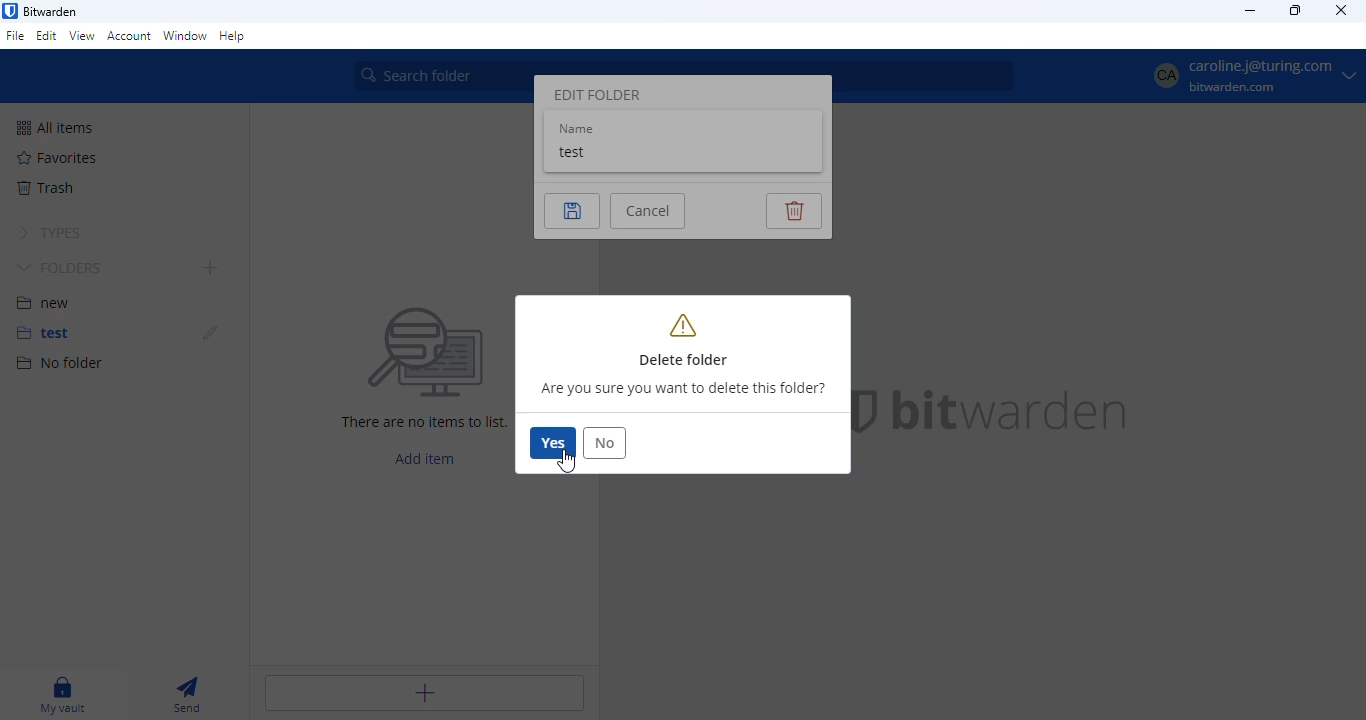  Describe the element at coordinates (186, 37) in the screenshot. I see `window` at that location.